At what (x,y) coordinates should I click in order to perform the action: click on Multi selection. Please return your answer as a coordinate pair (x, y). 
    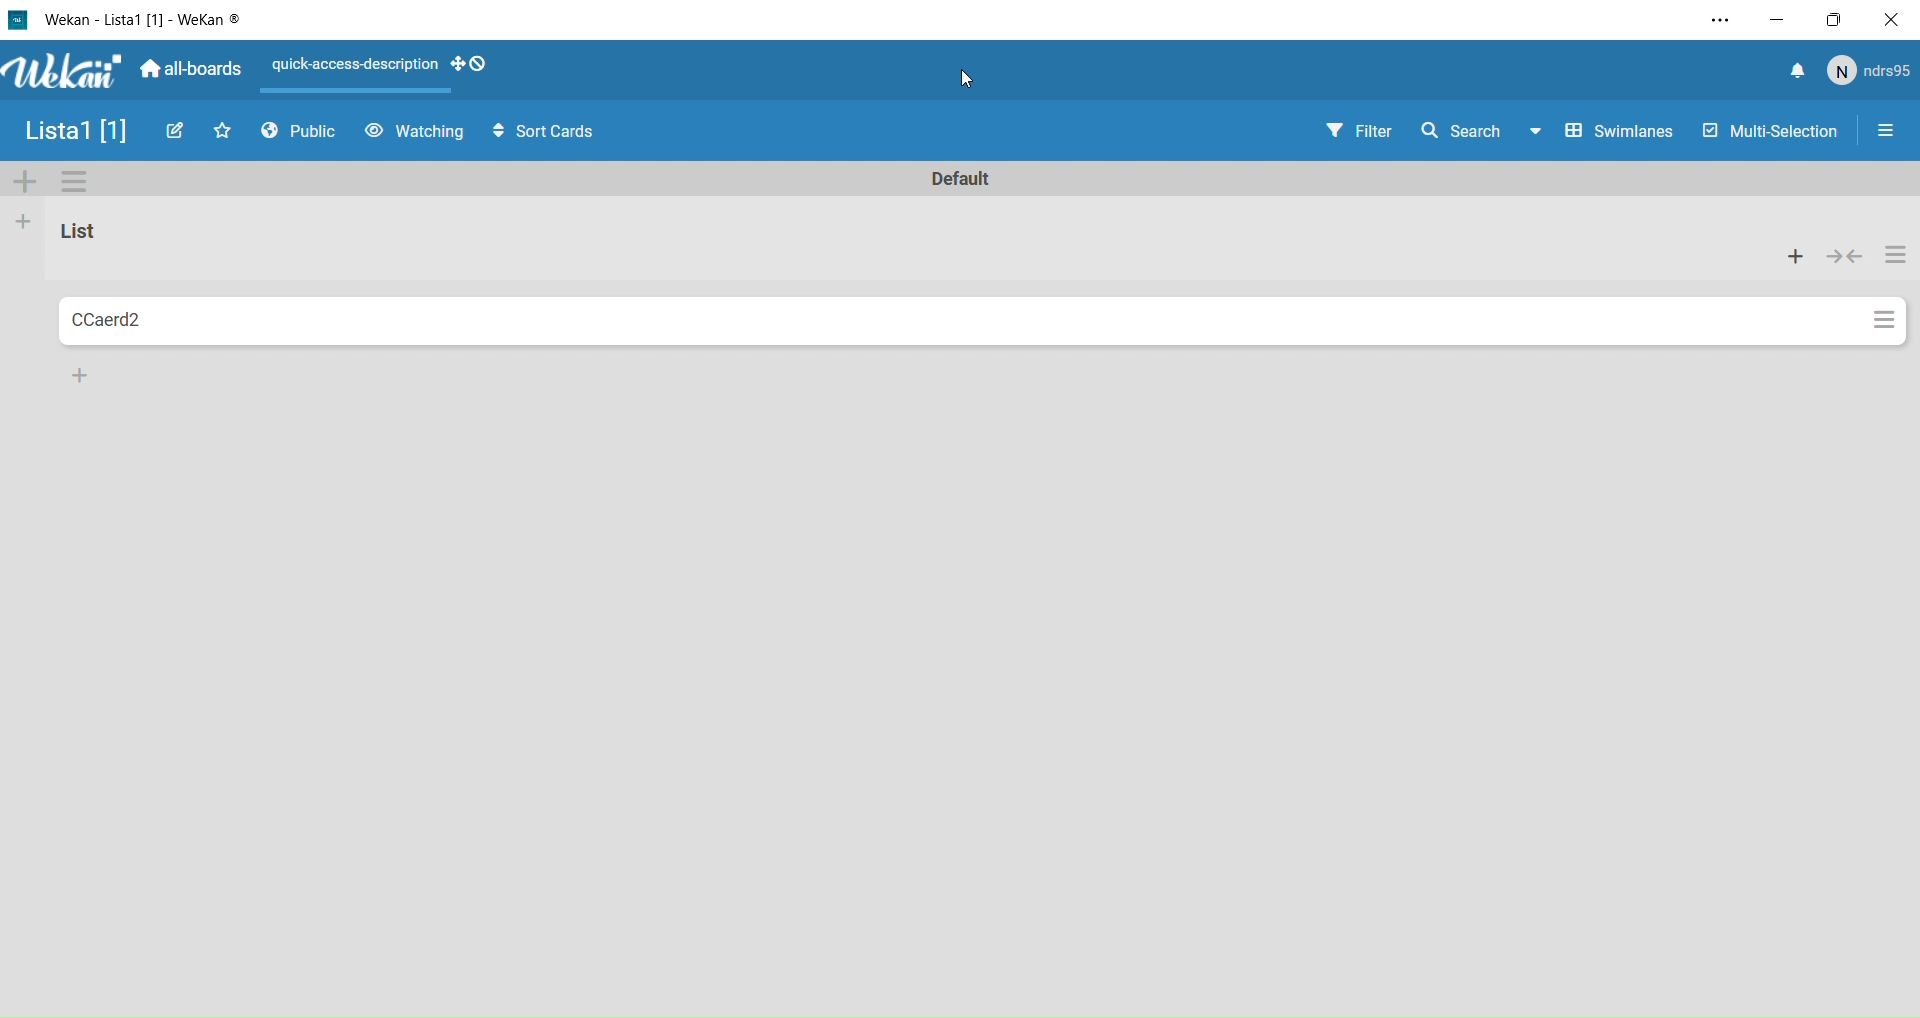
    Looking at the image, I should click on (1773, 134).